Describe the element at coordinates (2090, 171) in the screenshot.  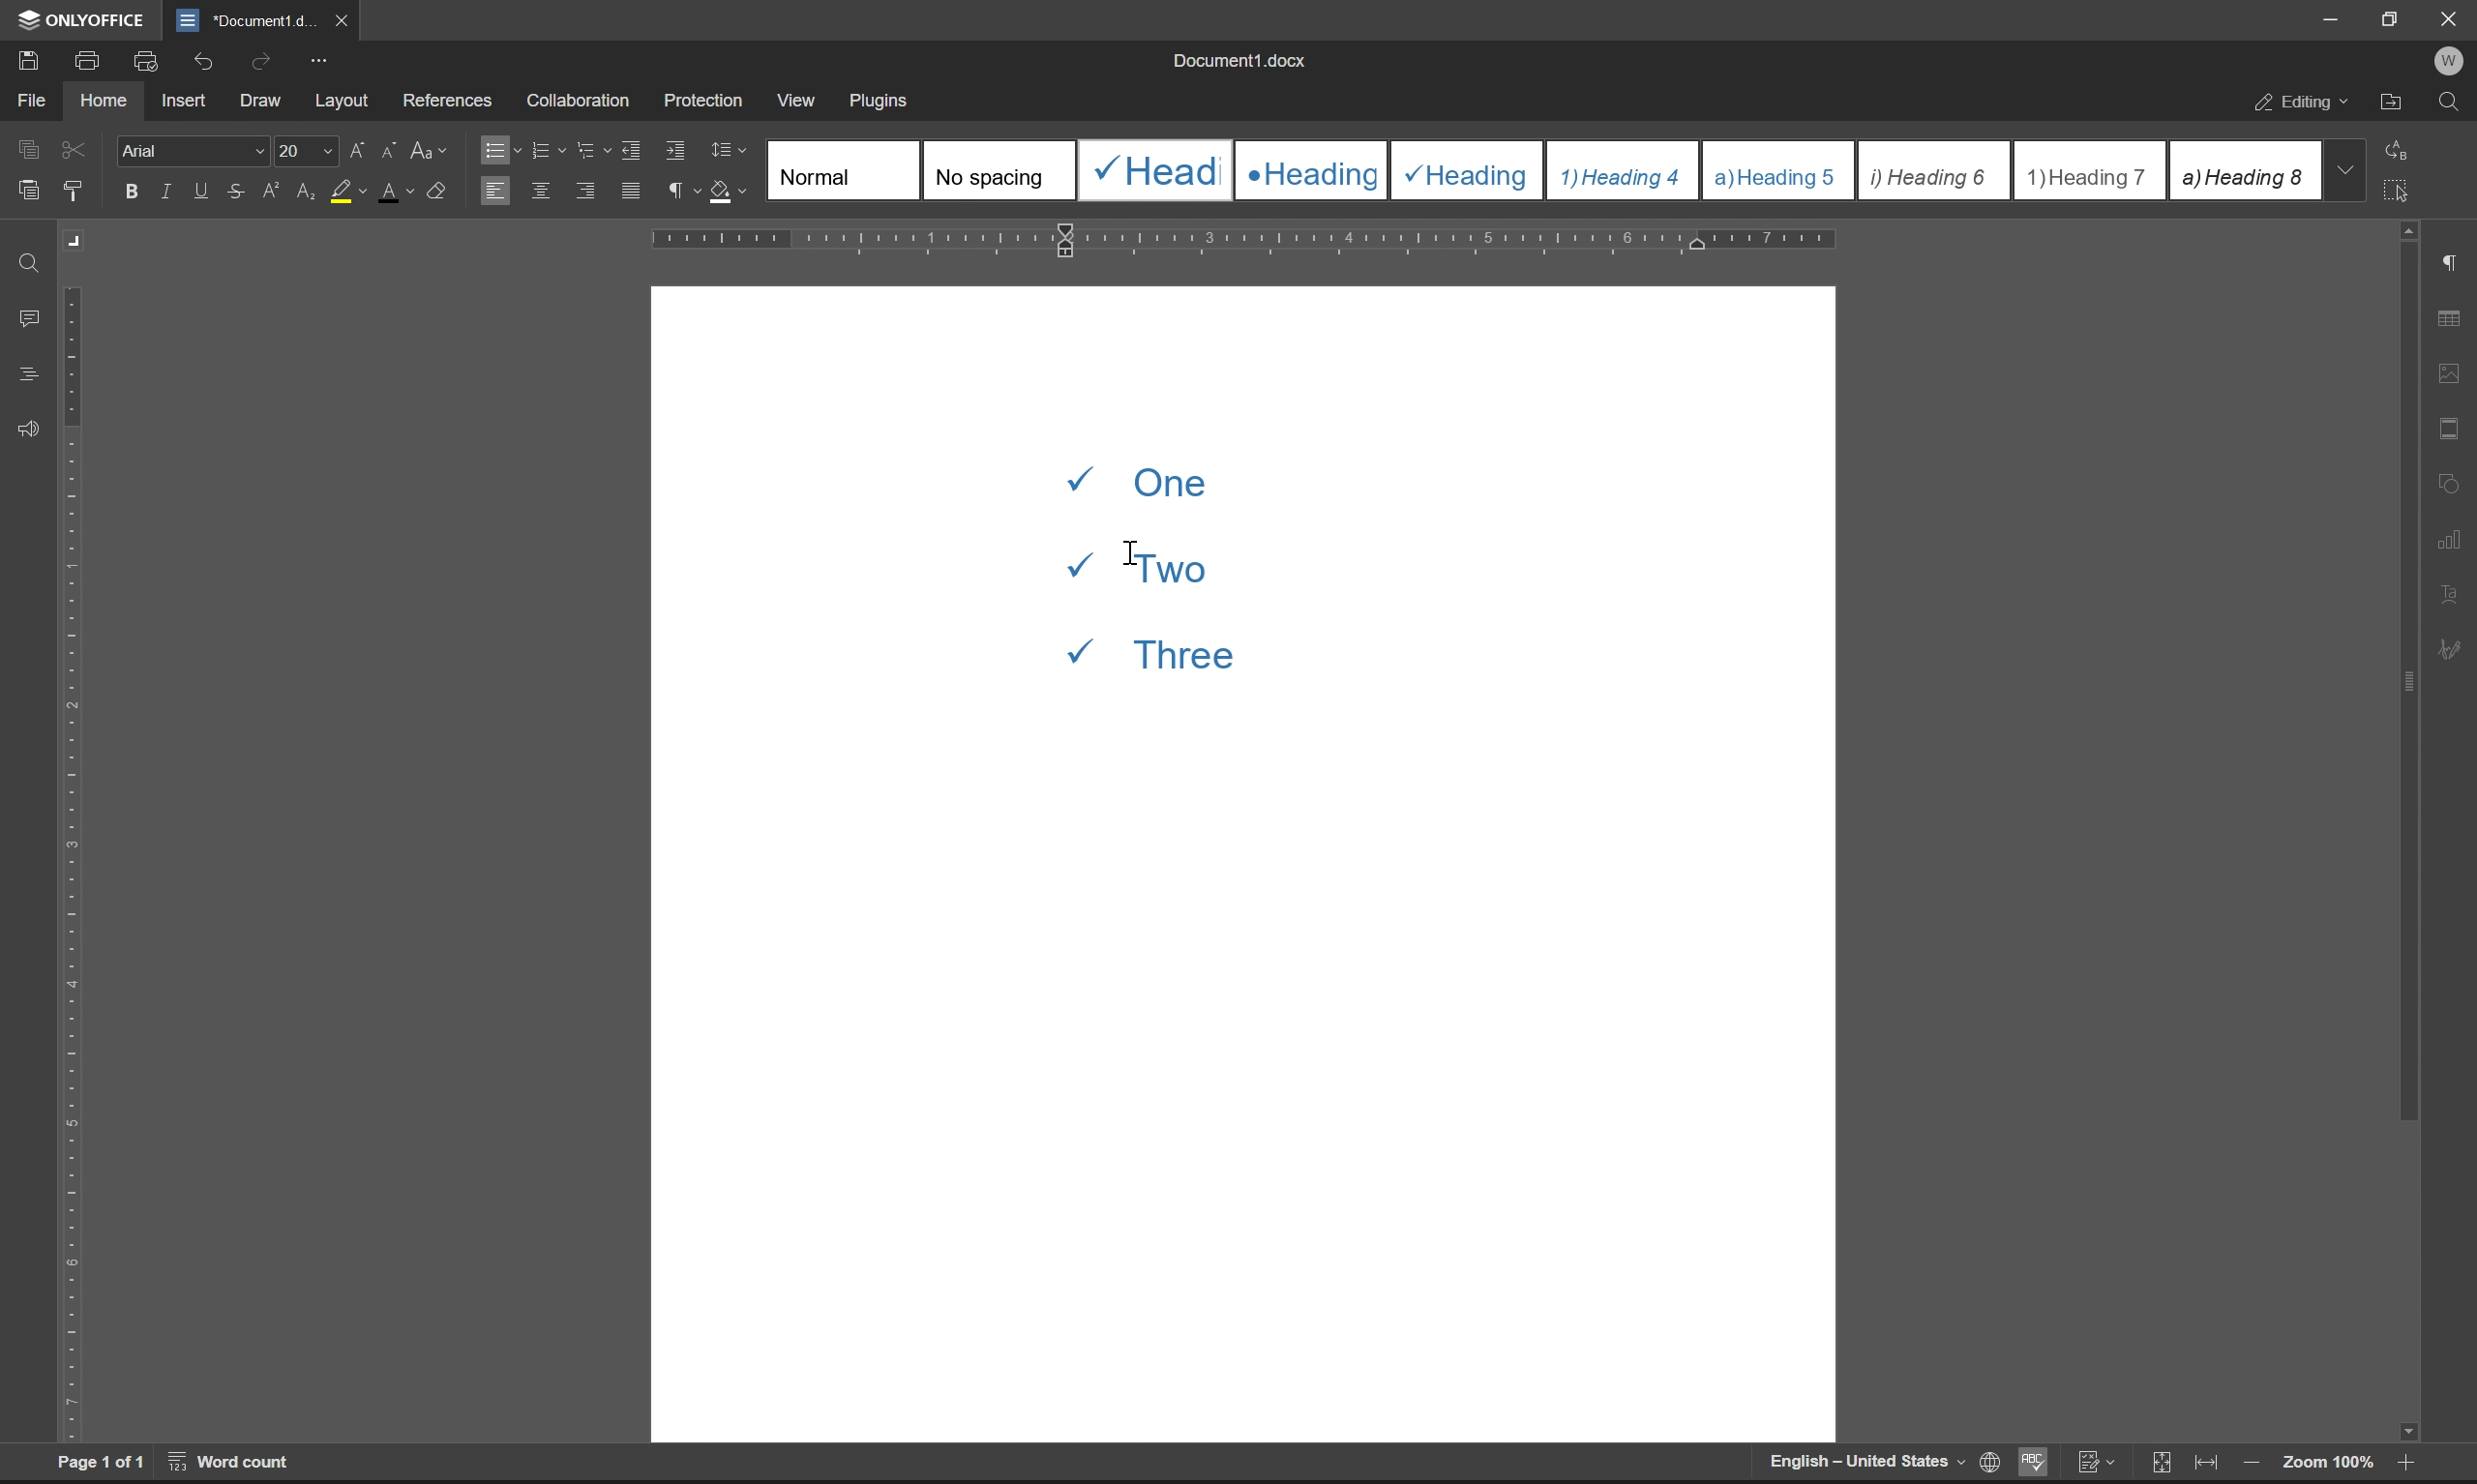
I see `Heading 7` at that location.